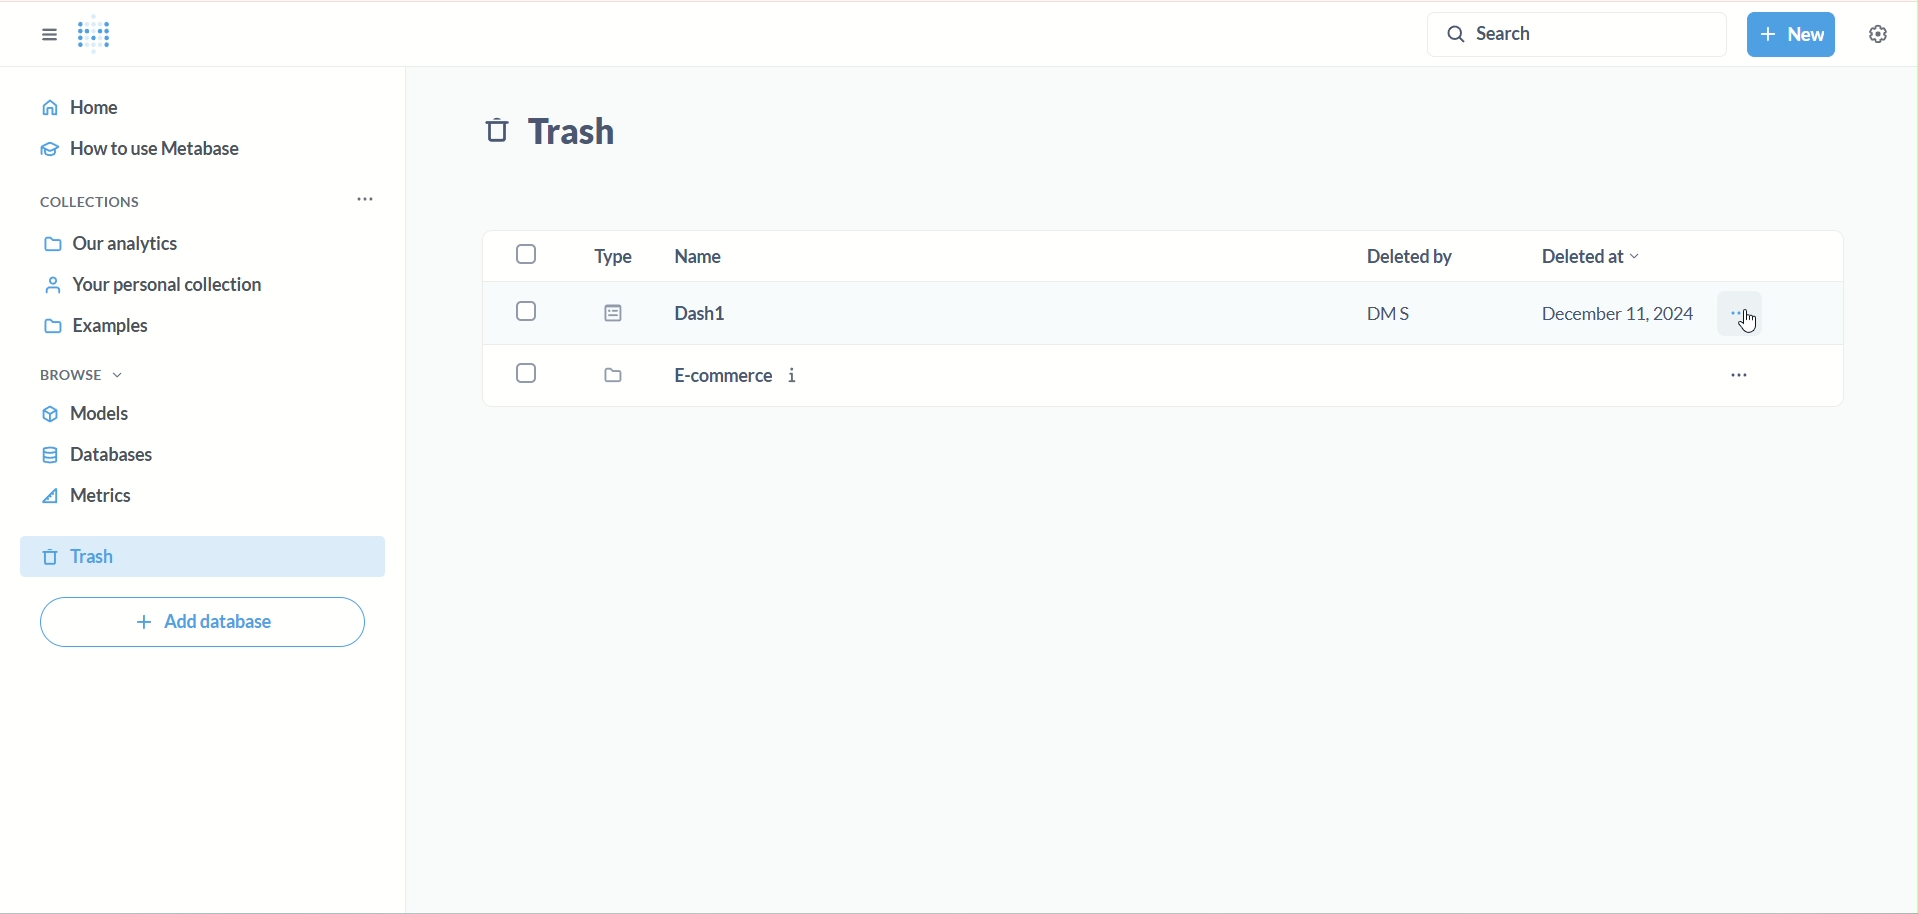 This screenshot has width=1918, height=914. Describe the element at coordinates (202, 108) in the screenshot. I see `home` at that location.